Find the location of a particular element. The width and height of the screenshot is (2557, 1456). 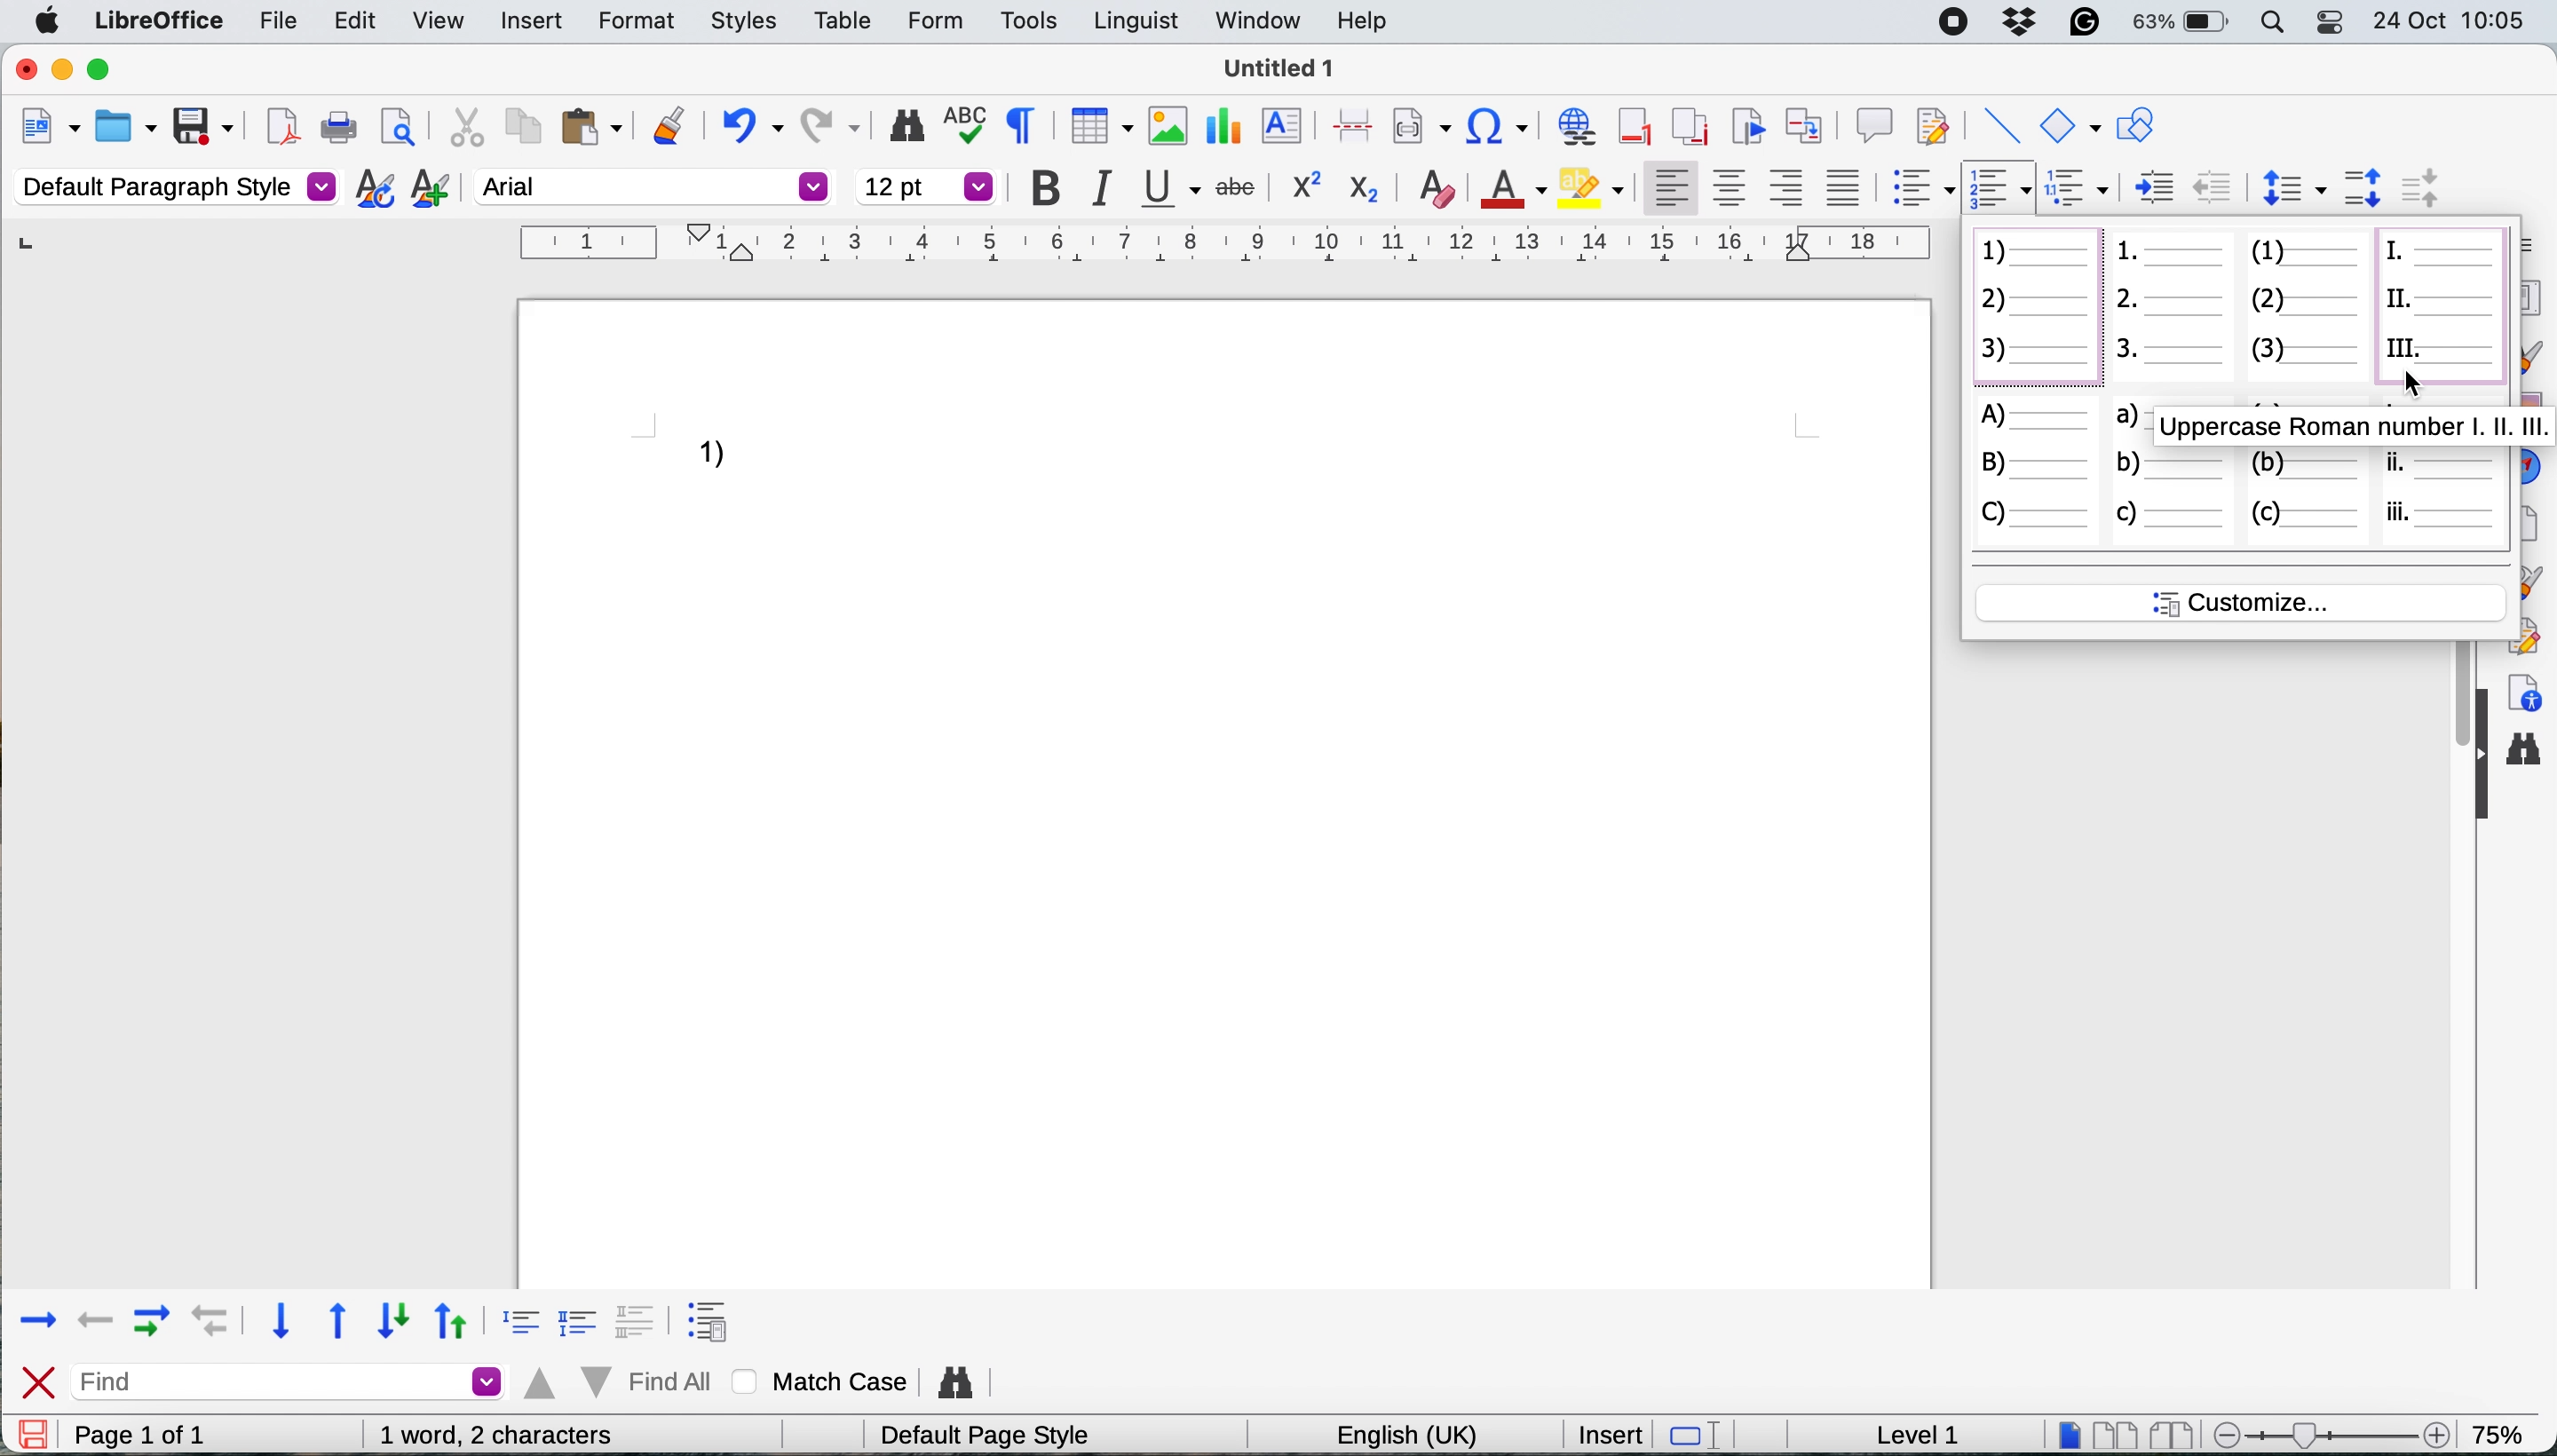

subscript is located at coordinates (1362, 188).